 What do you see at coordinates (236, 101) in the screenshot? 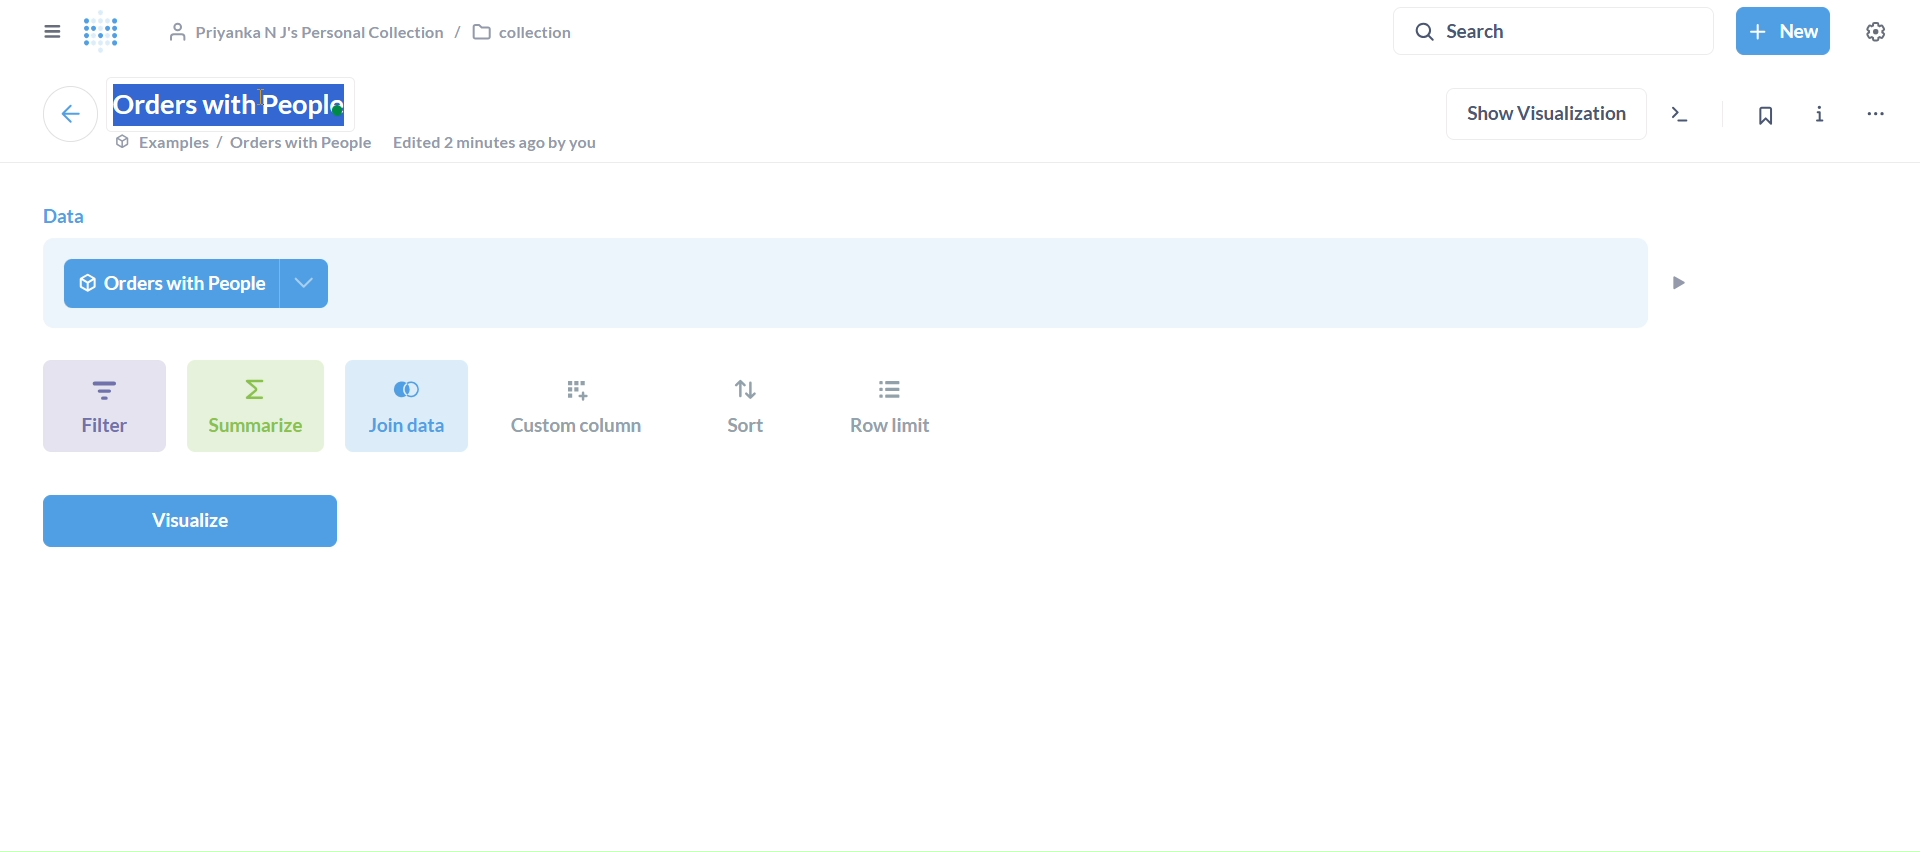
I see `orders with people` at bounding box center [236, 101].